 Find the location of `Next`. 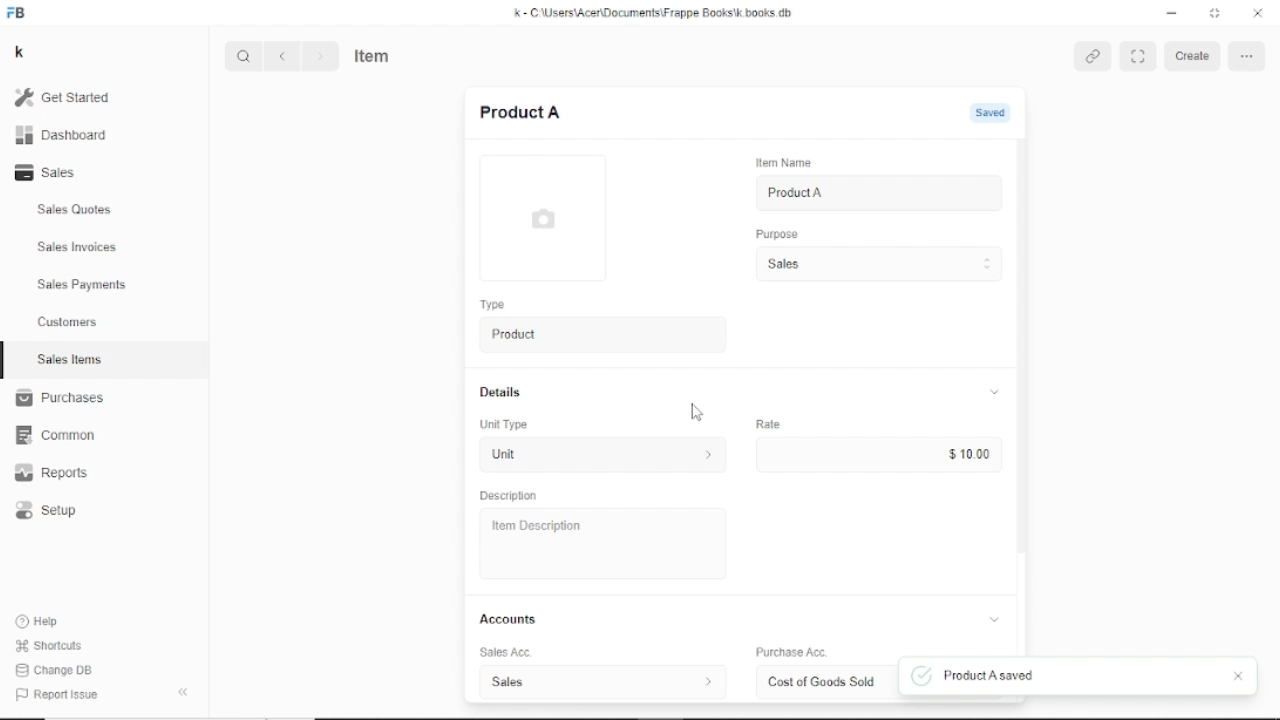

Next is located at coordinates (319, 56).